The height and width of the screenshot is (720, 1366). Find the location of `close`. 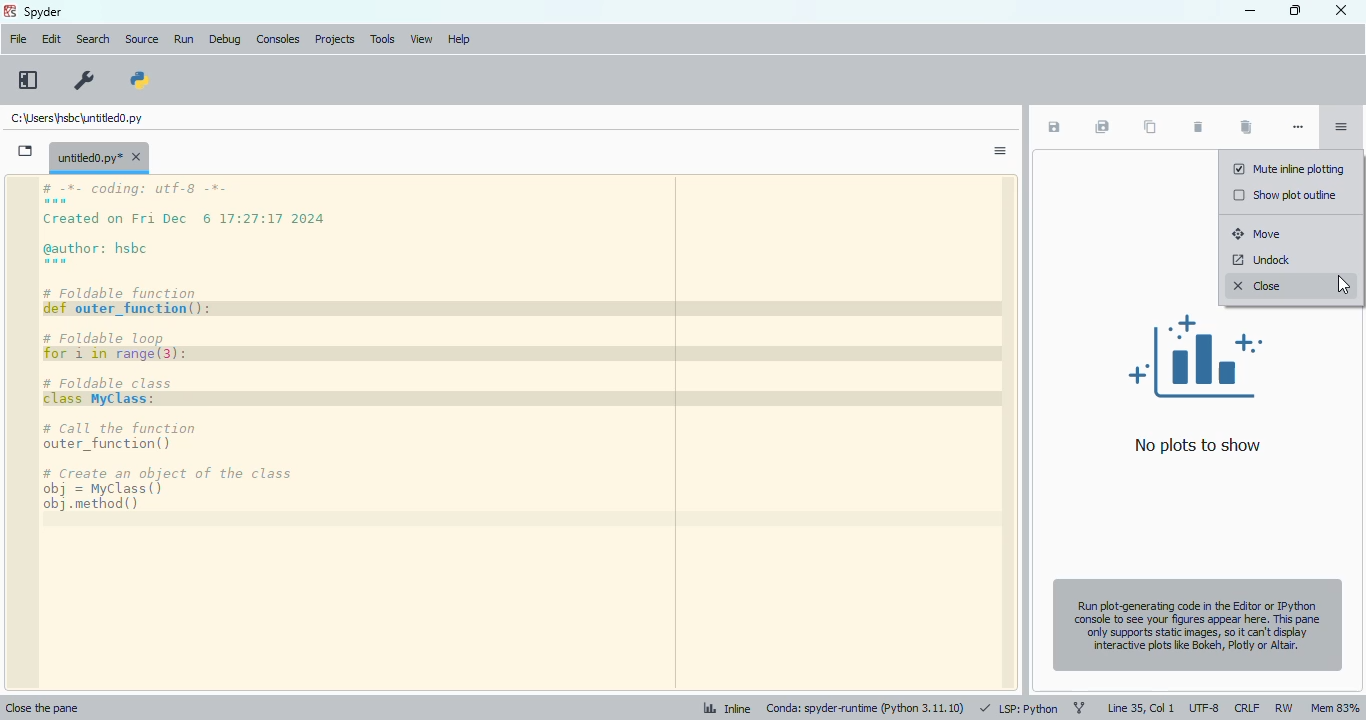

close is located at coordinates (1342, 14).